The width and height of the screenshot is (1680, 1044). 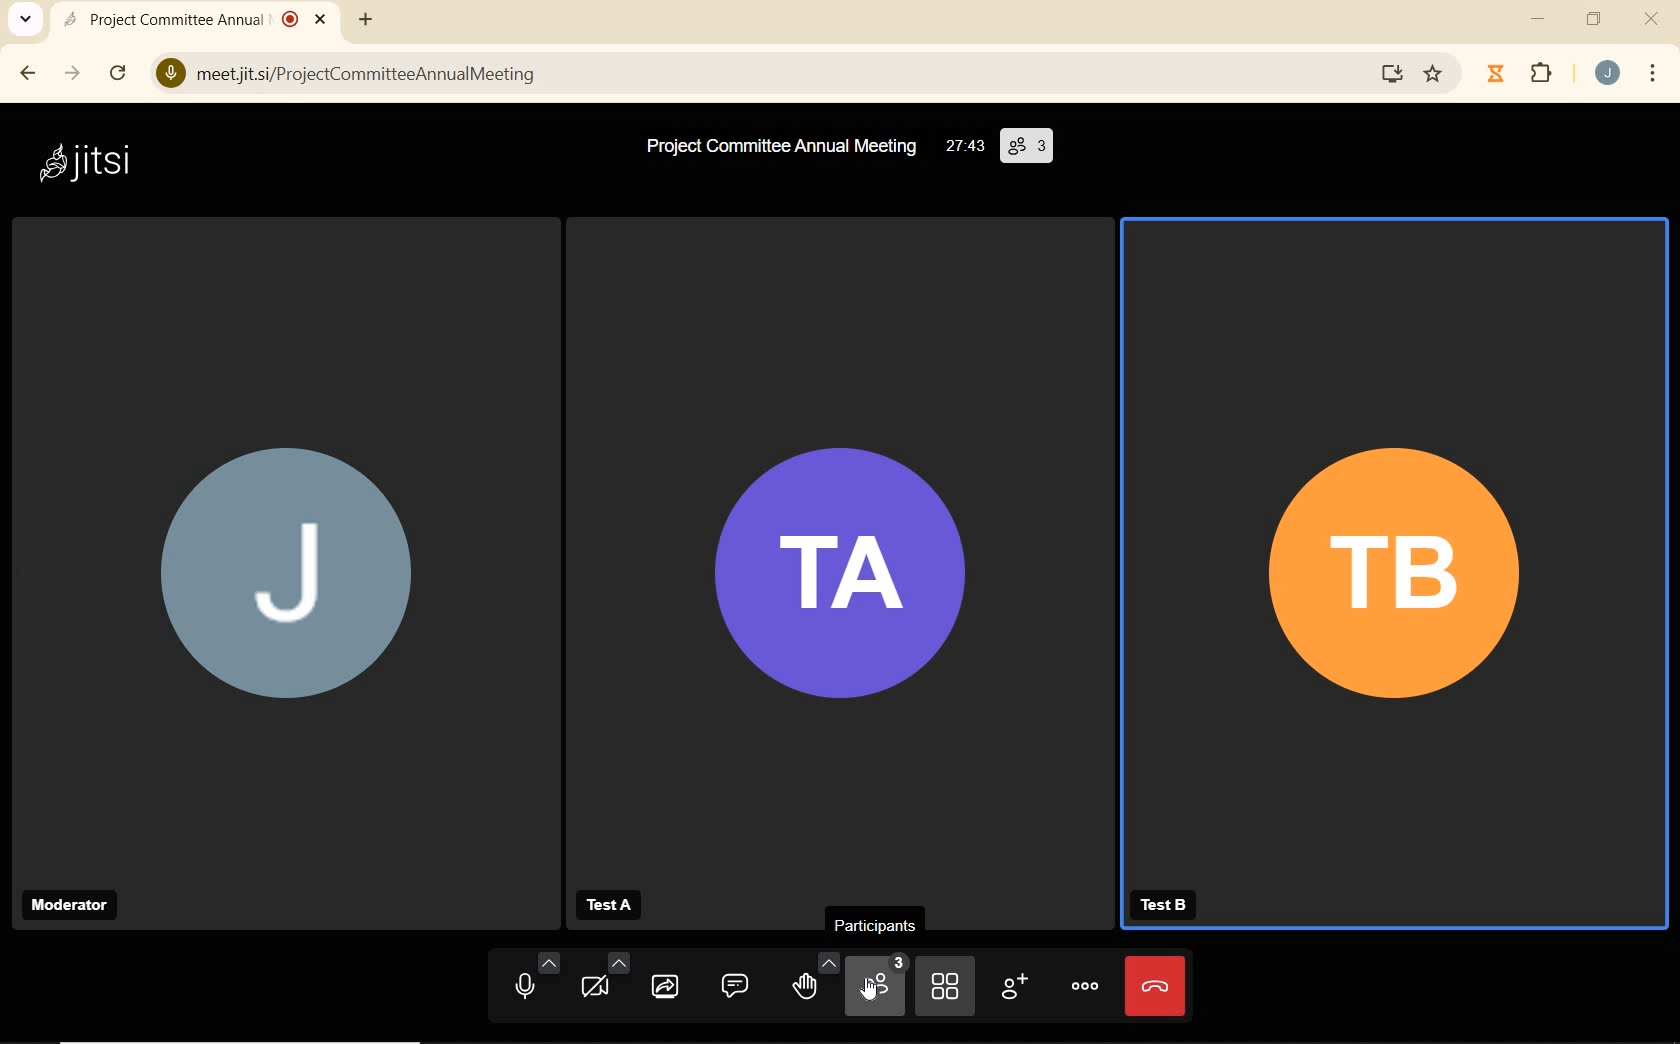 What do you see at coordinates (1011, 985) in the screenshot?
I see `INVITE PEOPLE` at bounding box center [1011, 985].